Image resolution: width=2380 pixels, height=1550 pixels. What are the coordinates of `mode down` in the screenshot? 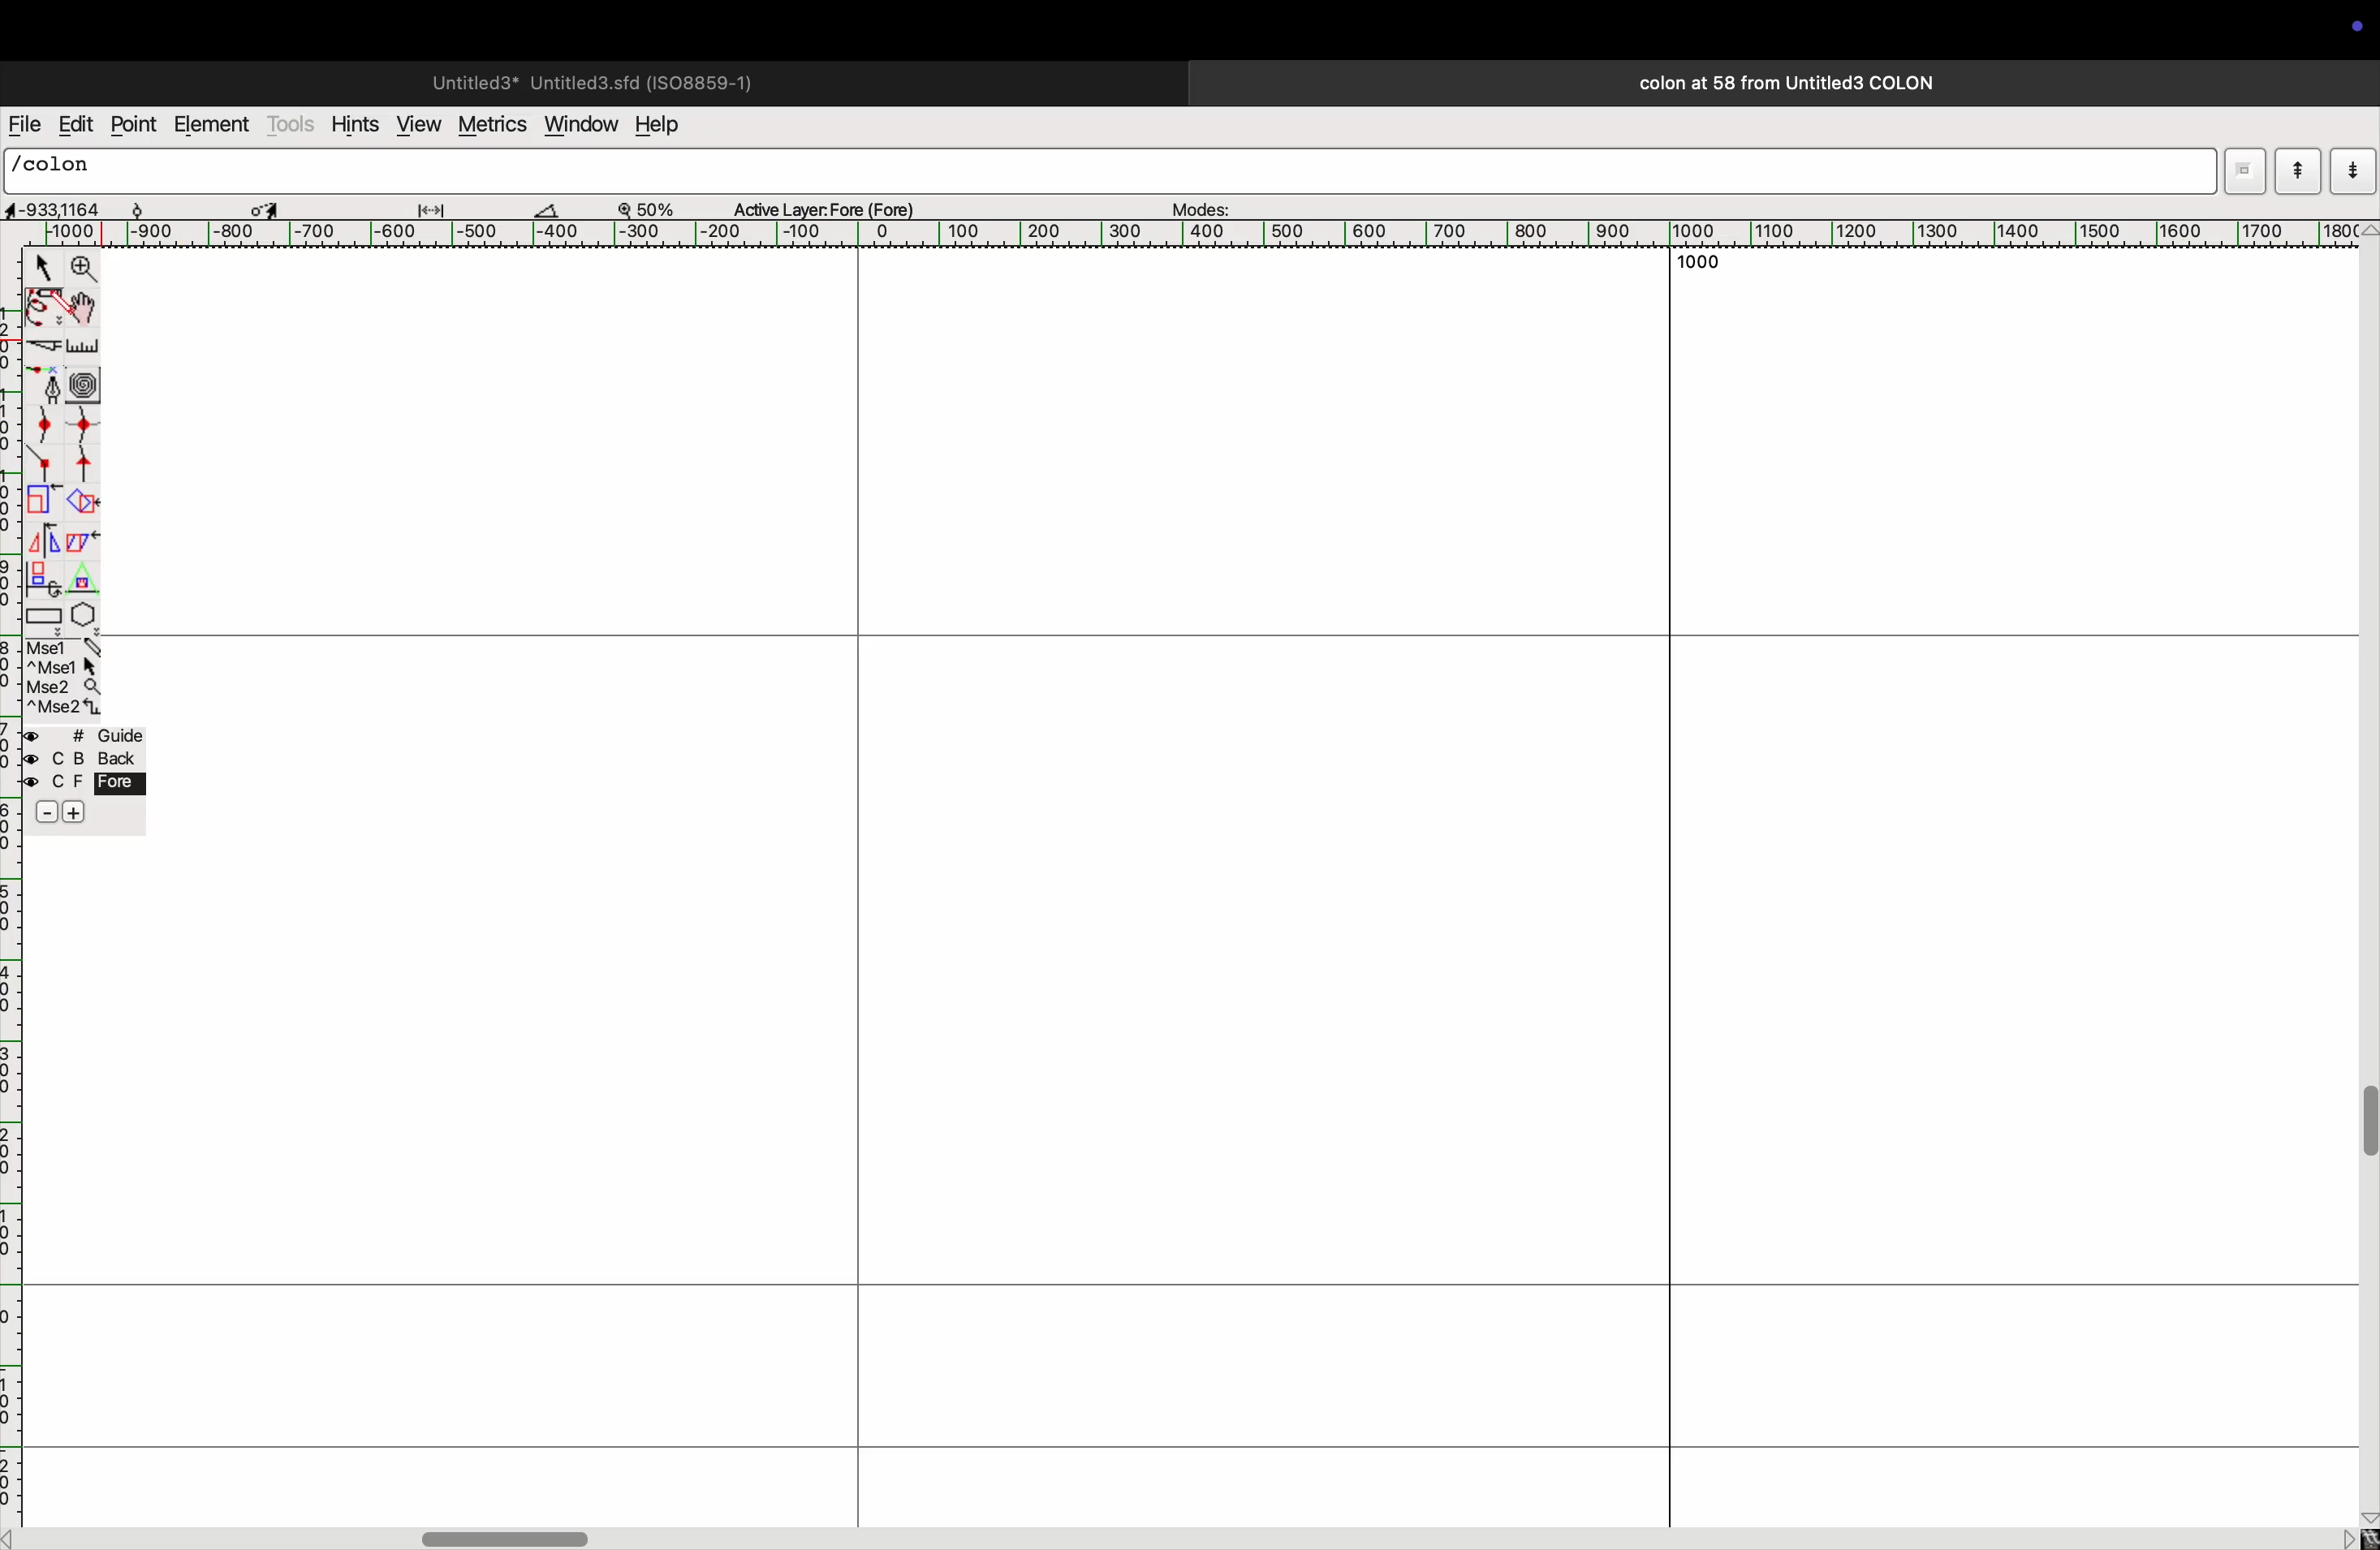 It's located at (2352, 169).